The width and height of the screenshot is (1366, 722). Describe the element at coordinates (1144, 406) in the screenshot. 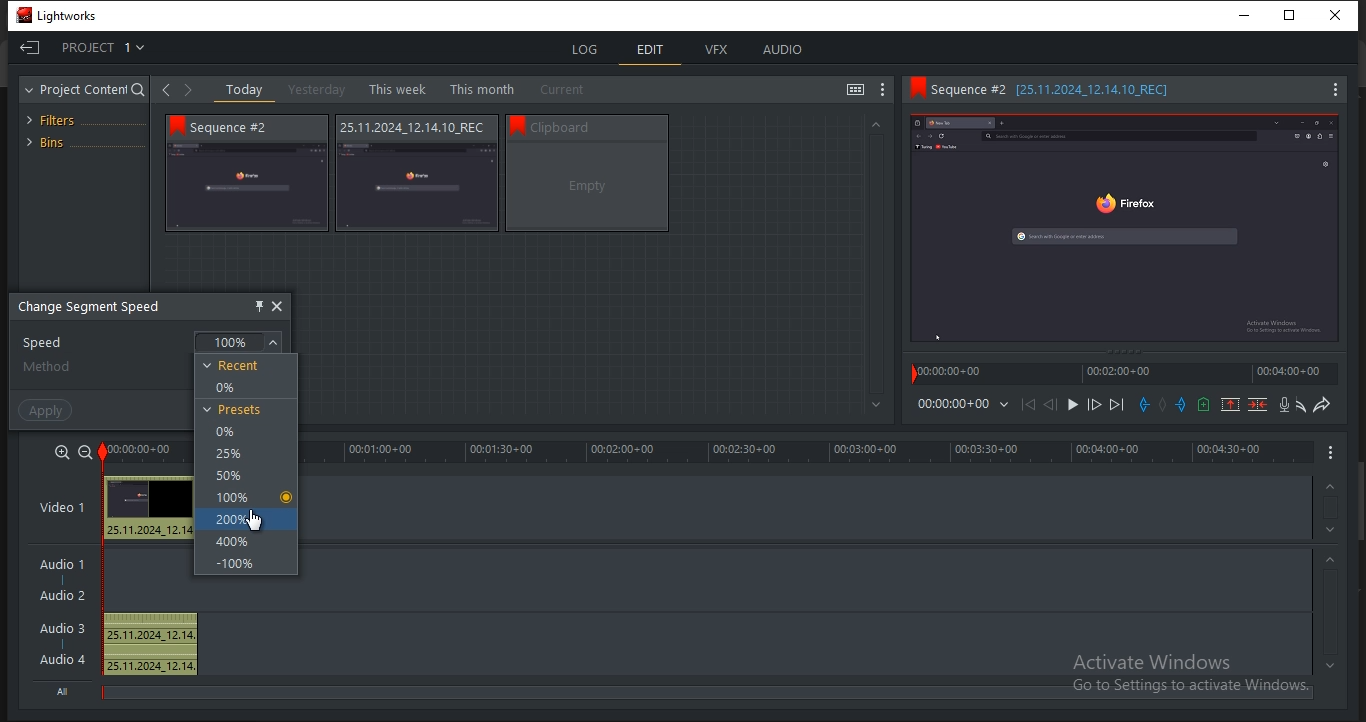

I see `add an in mark at the current position` at that location.